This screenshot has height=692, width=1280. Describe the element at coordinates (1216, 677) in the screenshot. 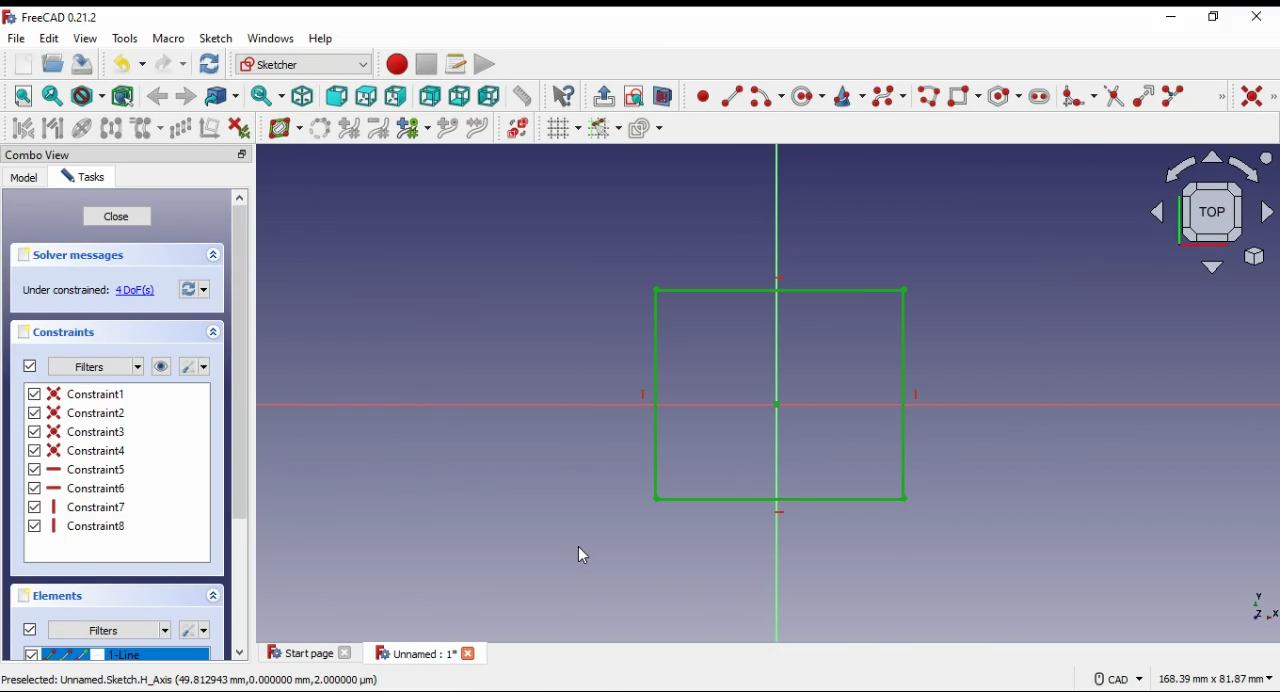

I see `canvas size` at that location.